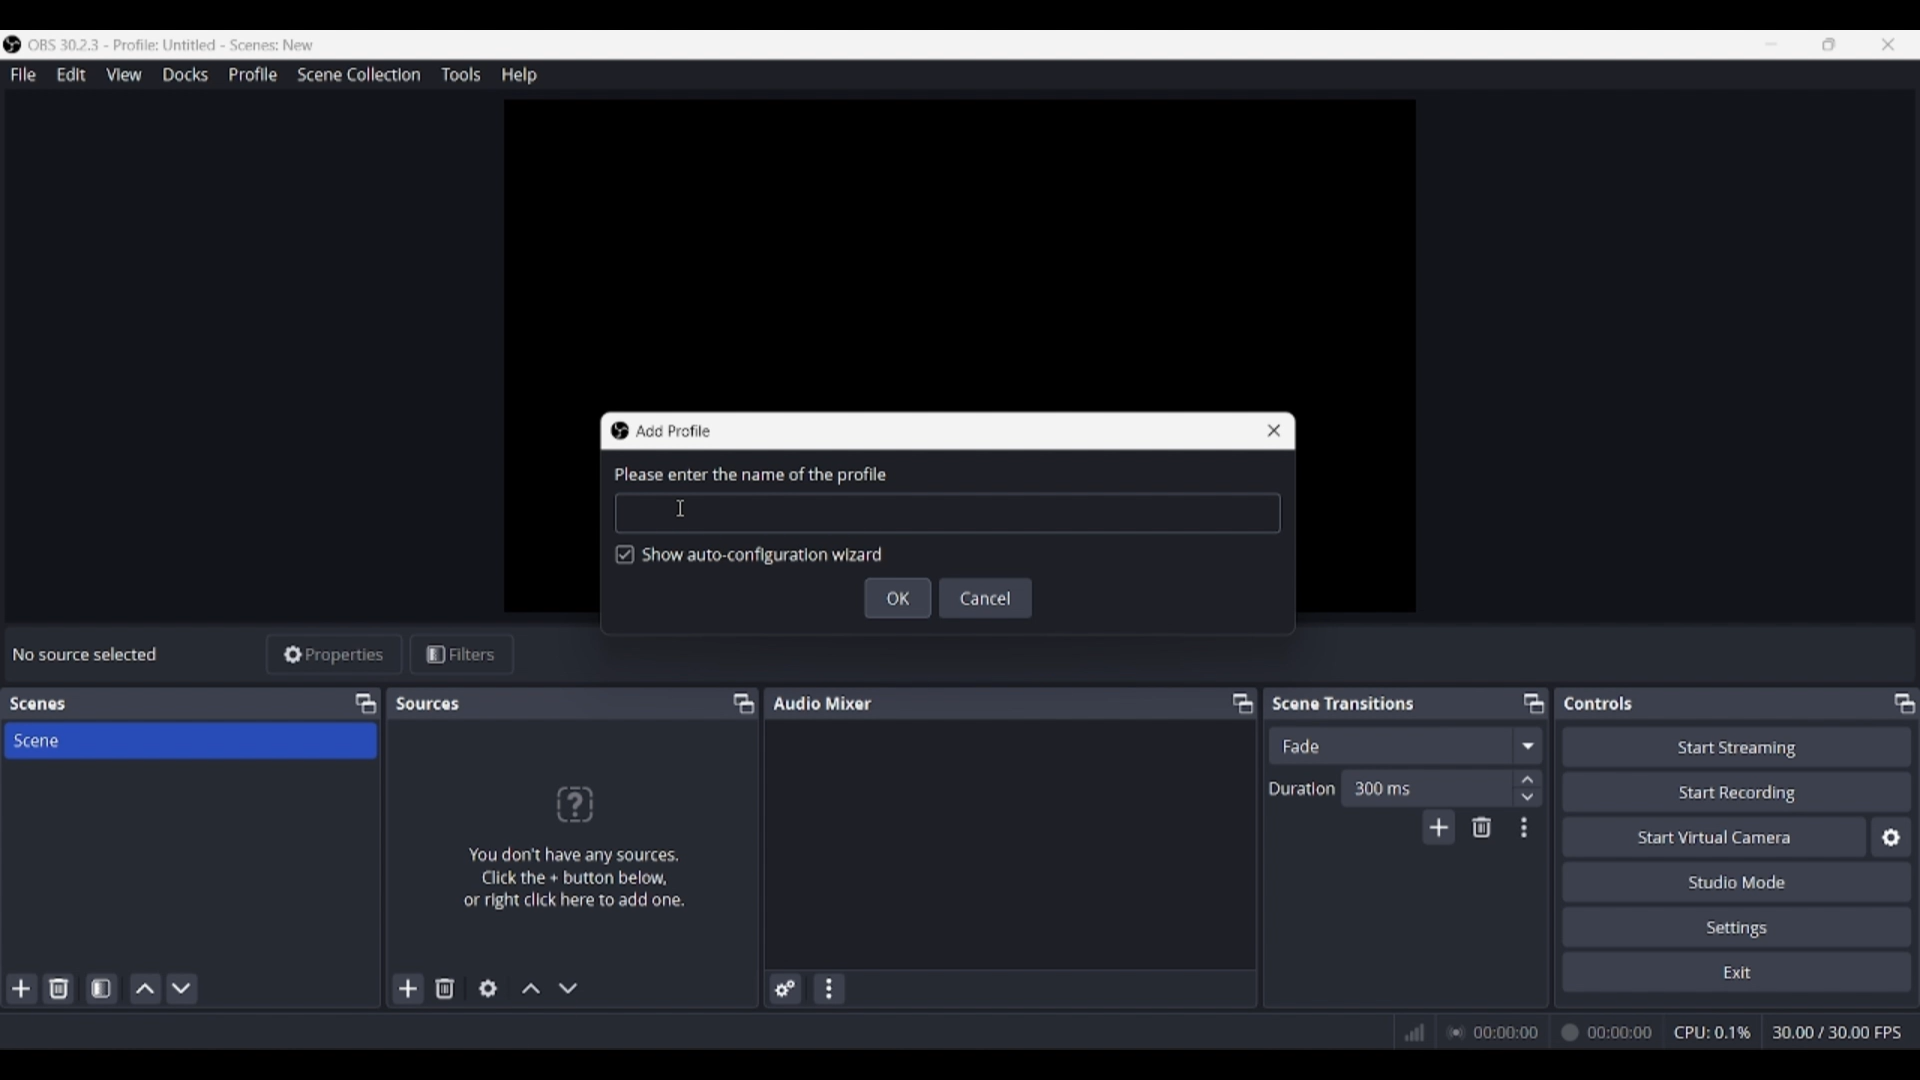 The height and width of the screenshot is (1080, 1920). Describe the element at coordinates (519, 75) in the screenshot. I see `Help menu` at that location.